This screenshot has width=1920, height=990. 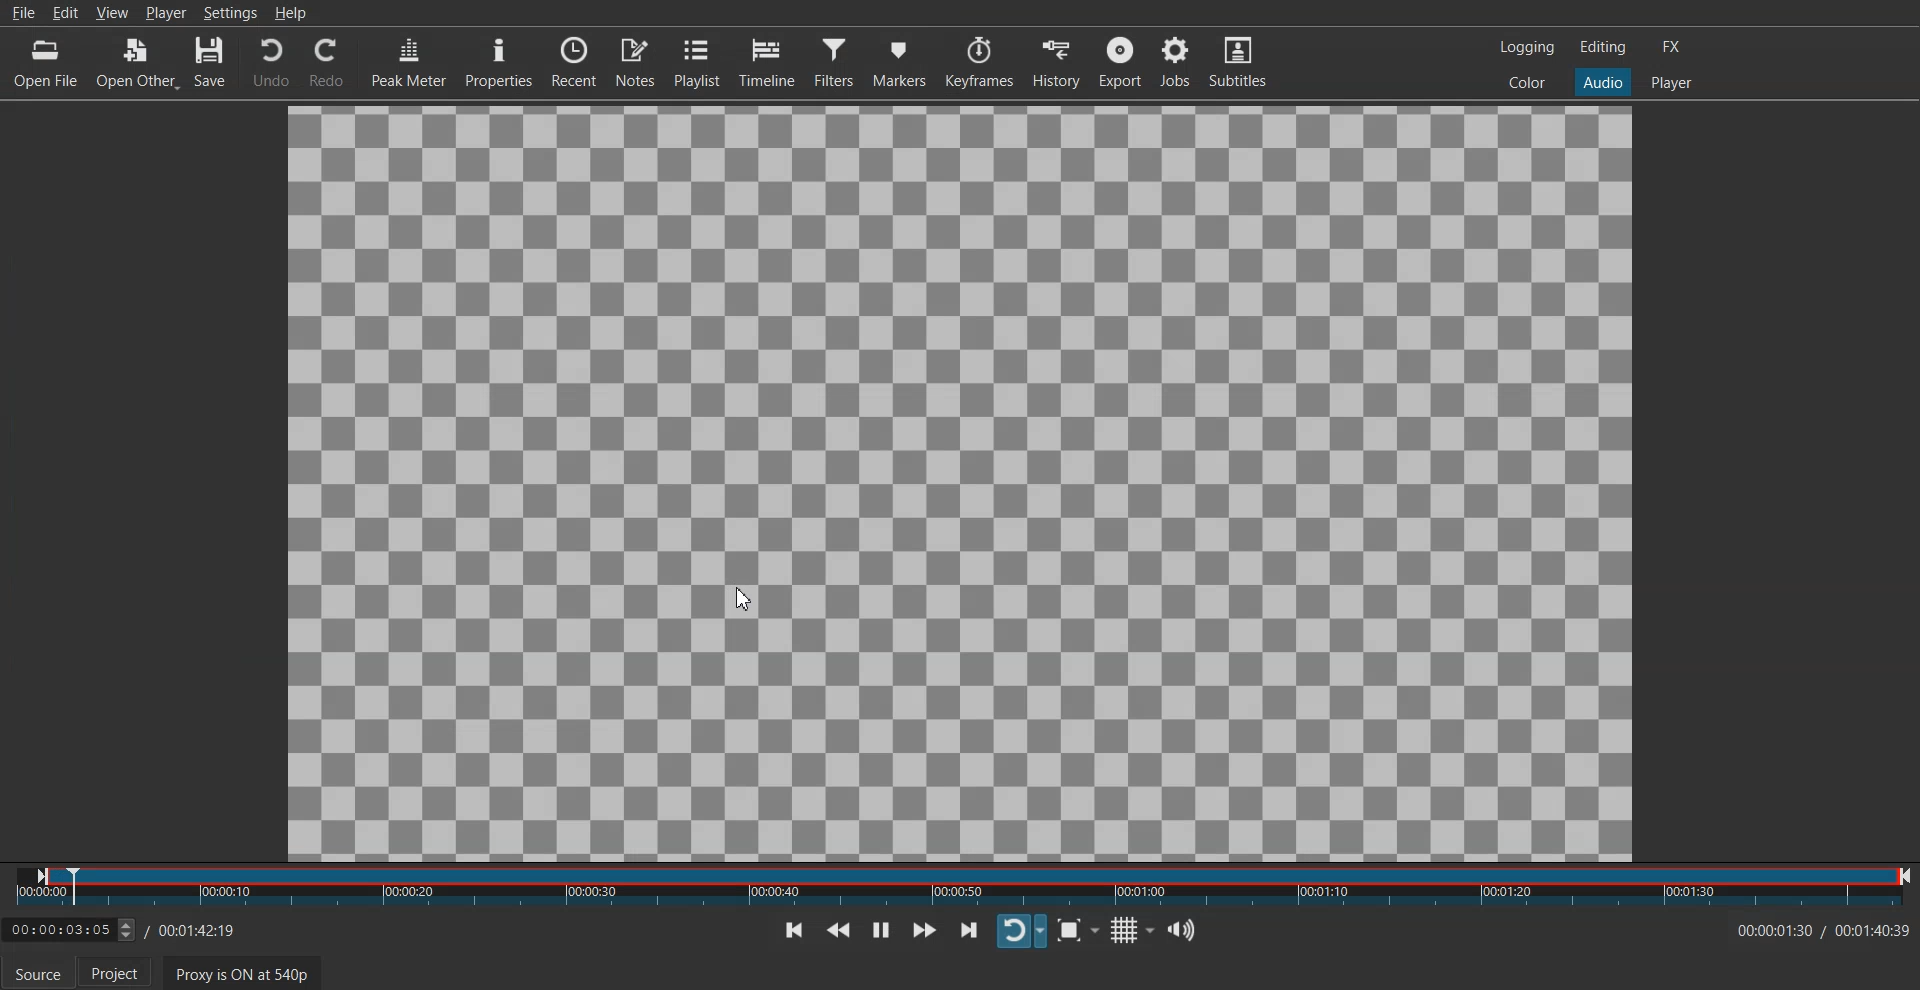 I want to click on Skip To next point, so click(x=970, y=929).